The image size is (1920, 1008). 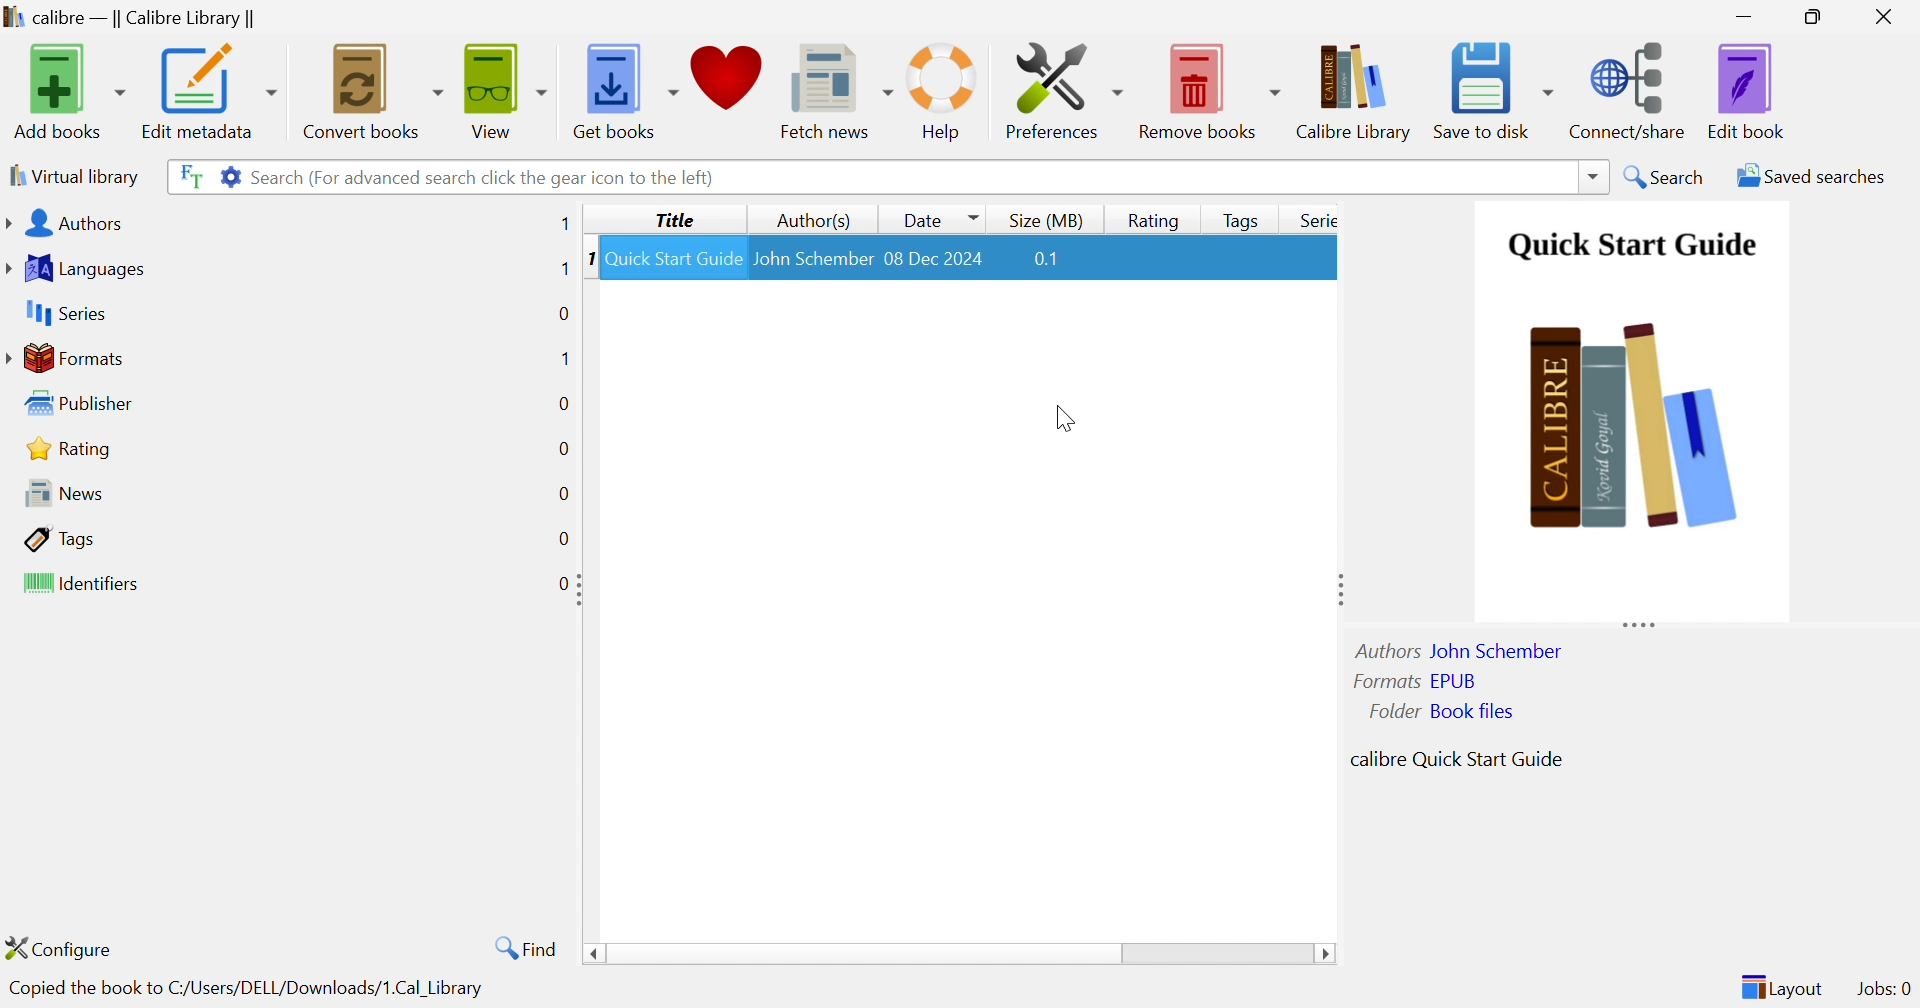 What do you see at coordinates (1749, 14) in the screenshot?
I see `Minimize` at bounding box center [1749, 14].